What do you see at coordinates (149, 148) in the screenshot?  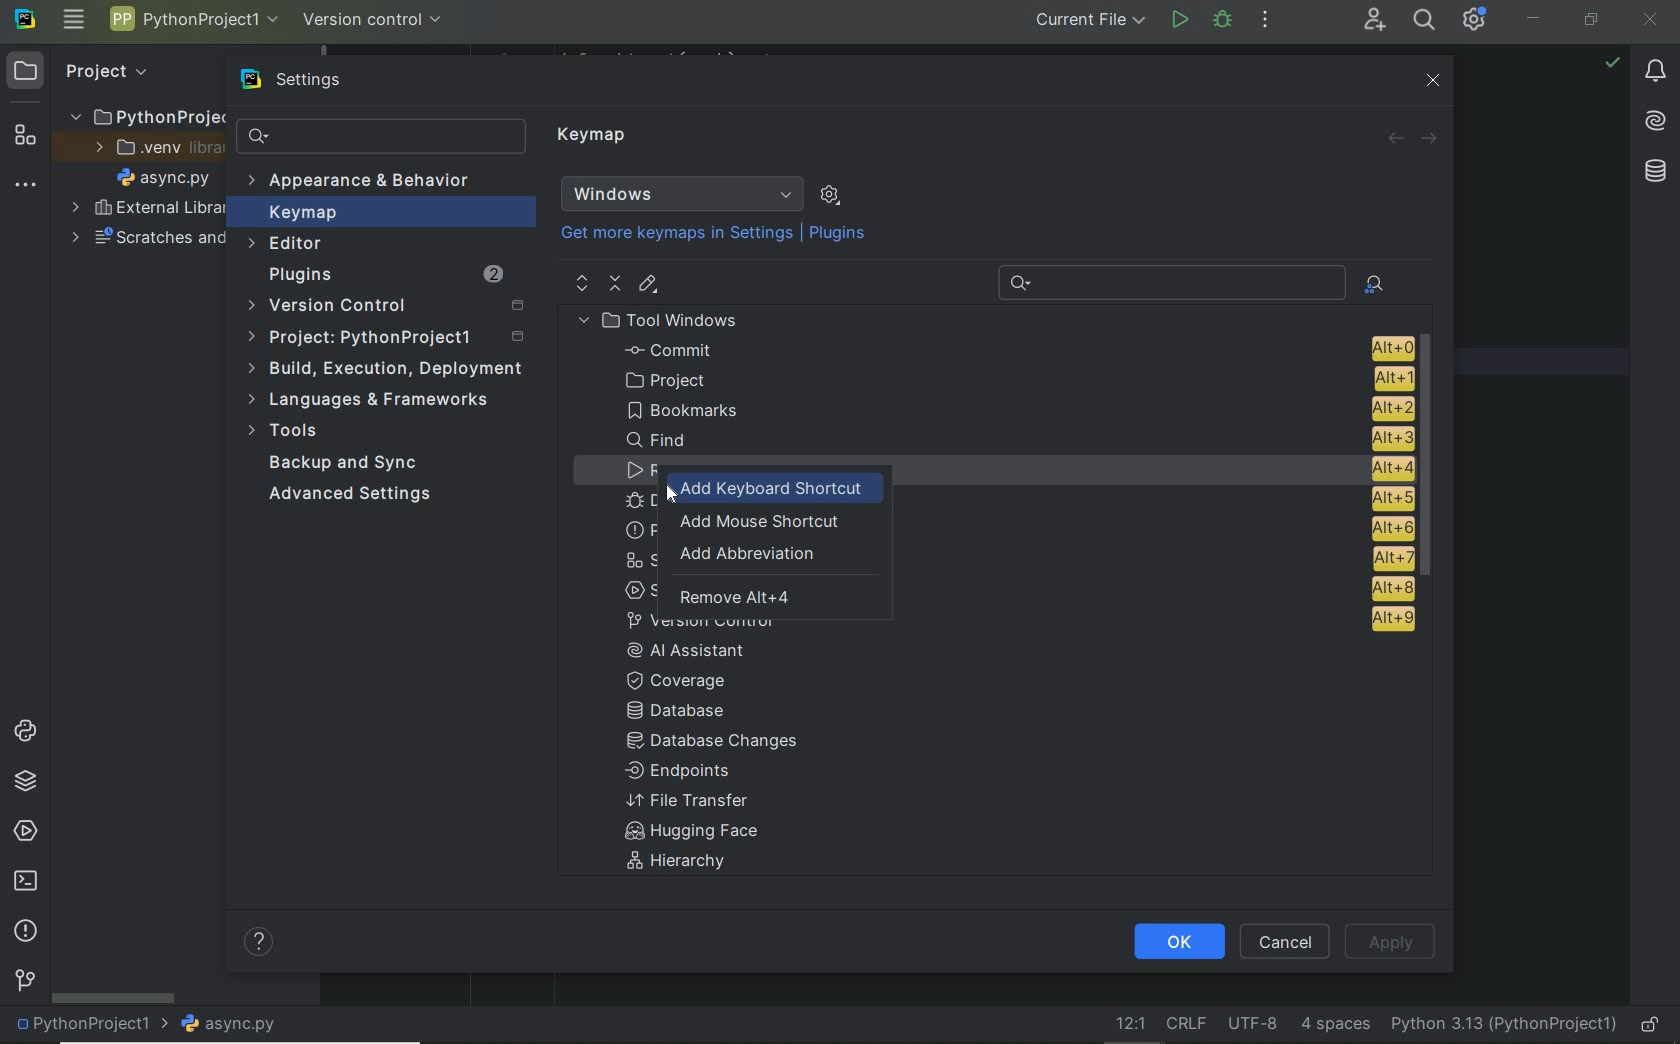 I see `.venv` at bounding box center [149, 148].